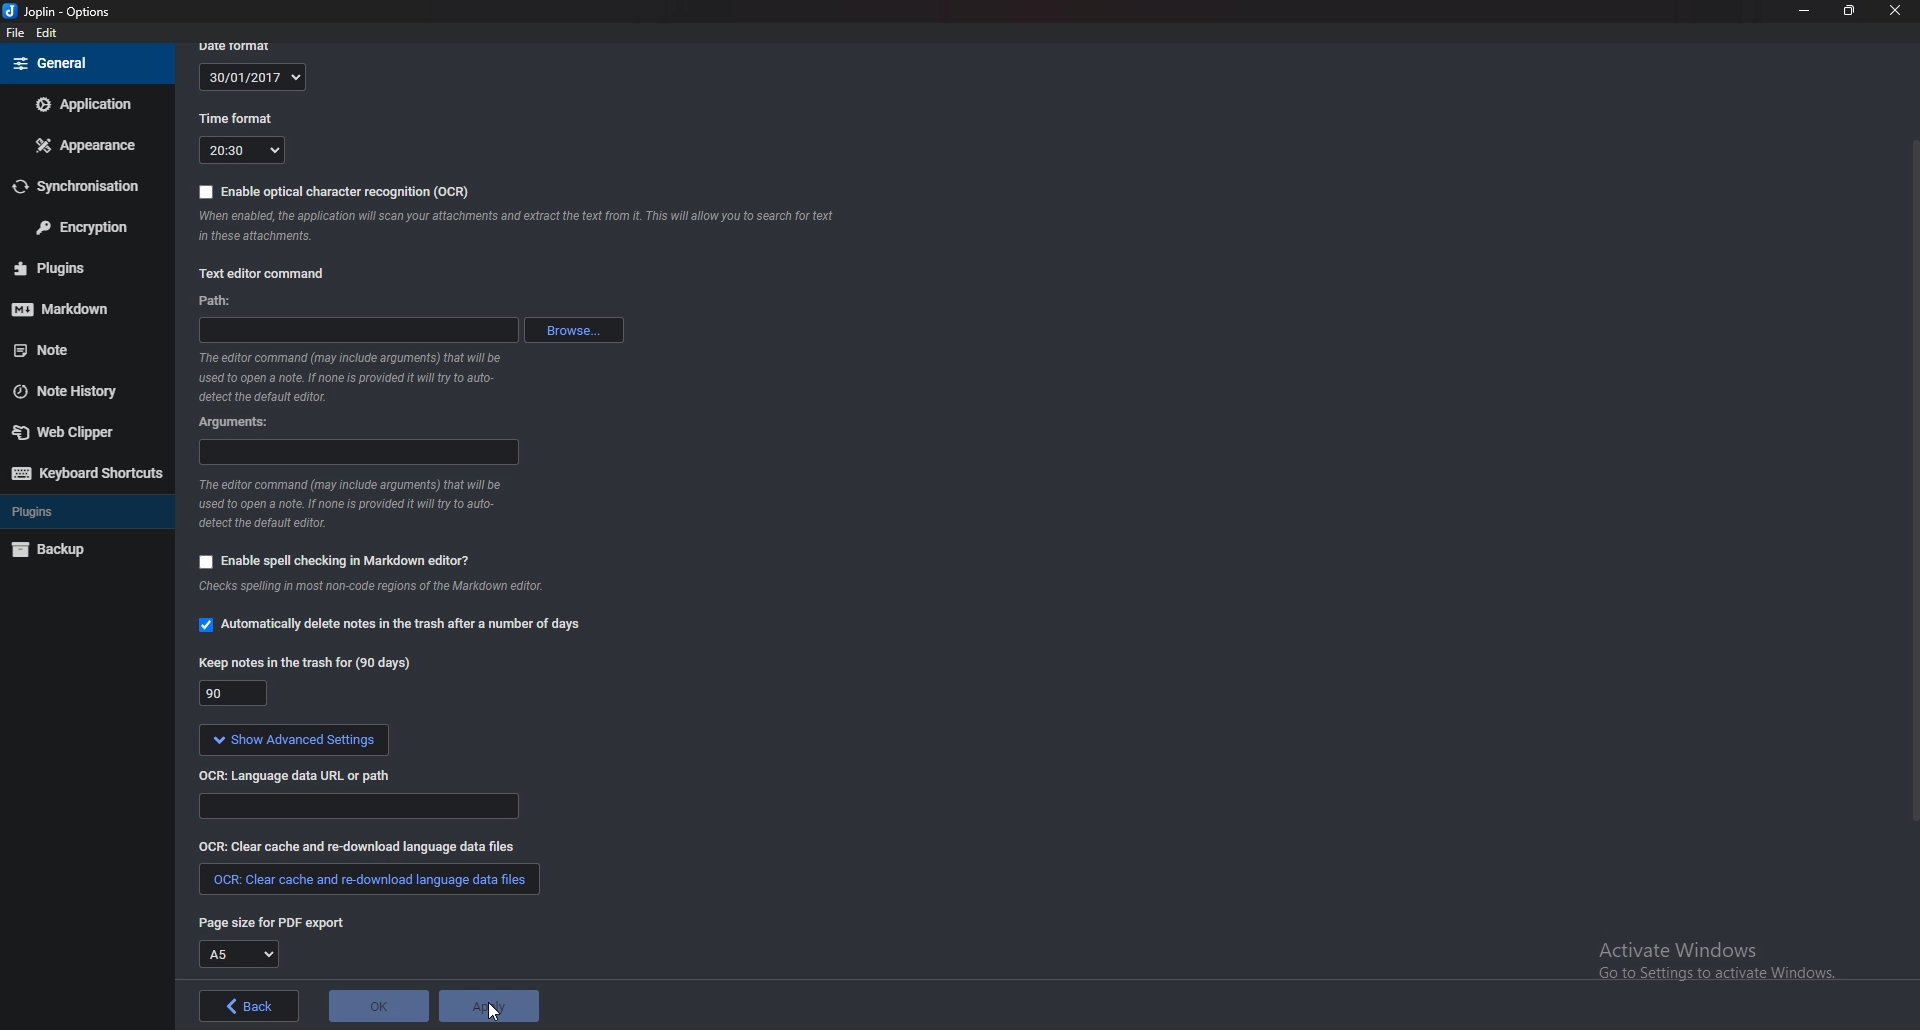 Image resolution: width=1920 pixels, height=1030 pixels. Describe the element at coordinates (65, 12) in the screenshot. I see `joplin` at that location.